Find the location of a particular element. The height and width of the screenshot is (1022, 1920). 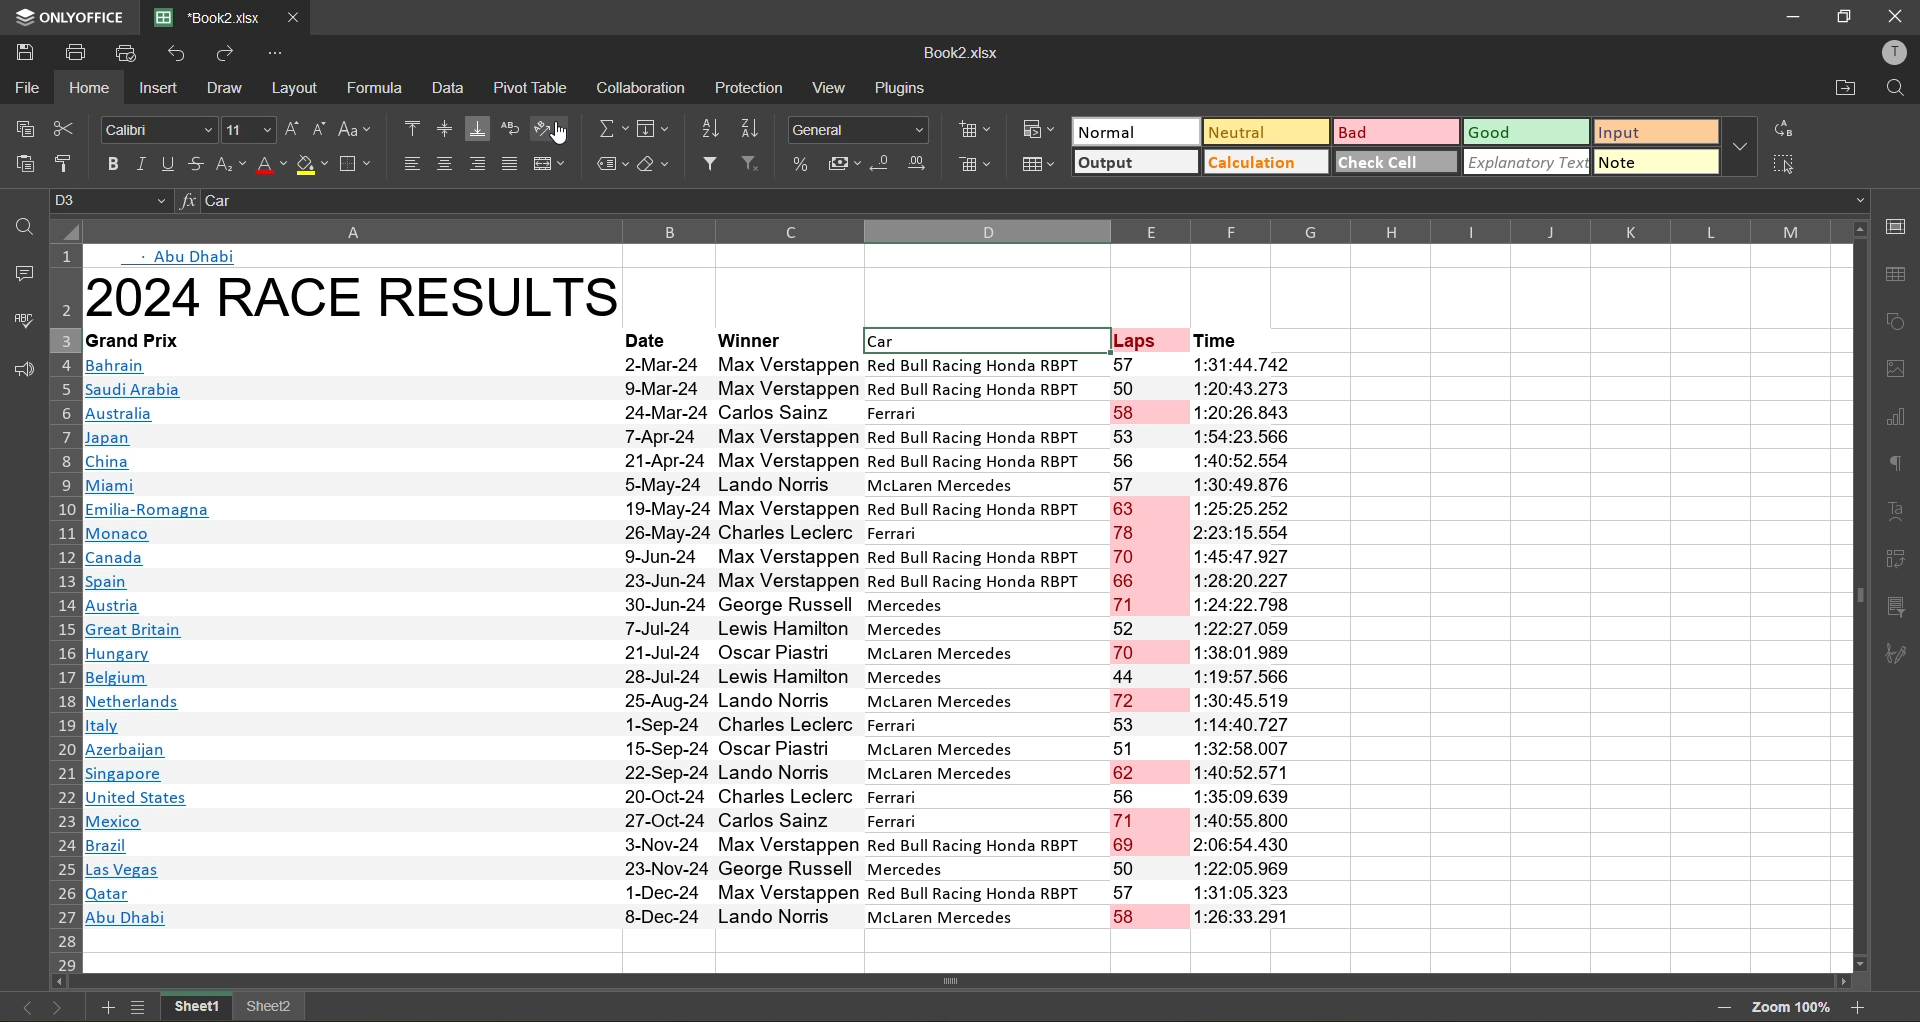

bold is located at coordinates (113, 164).